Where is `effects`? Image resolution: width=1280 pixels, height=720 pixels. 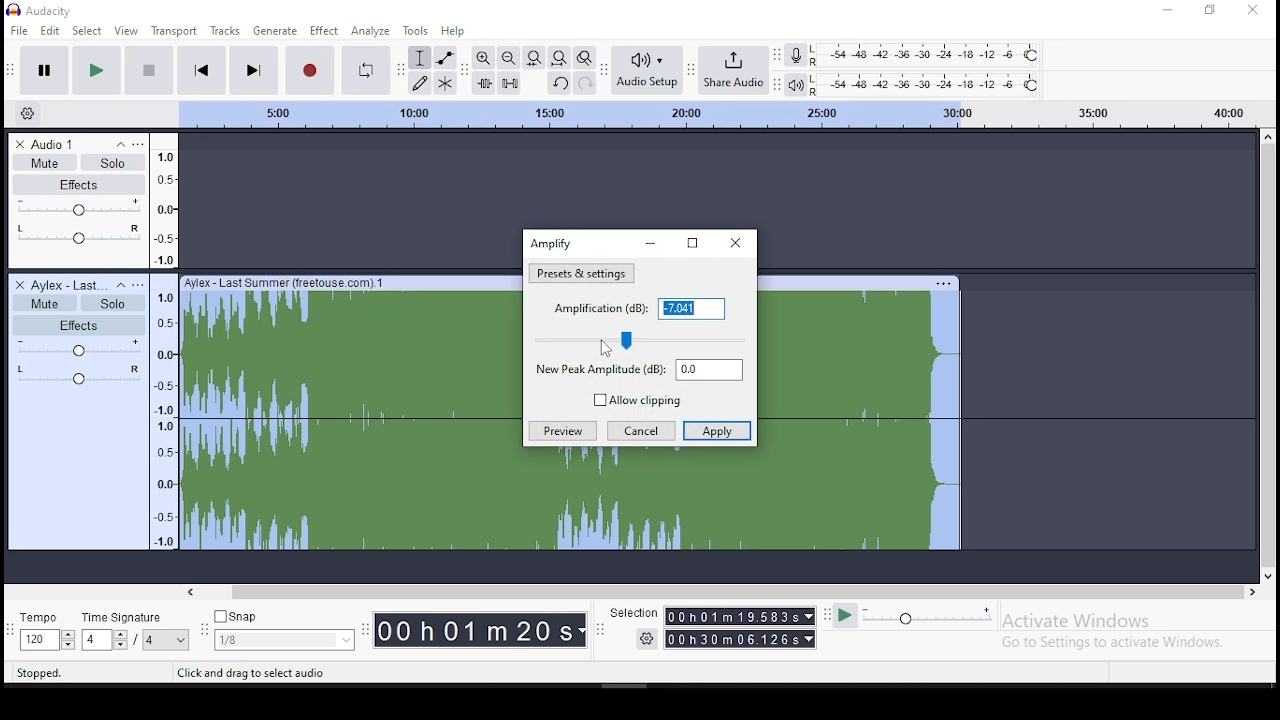 effects is located at coordinates (79, 325).